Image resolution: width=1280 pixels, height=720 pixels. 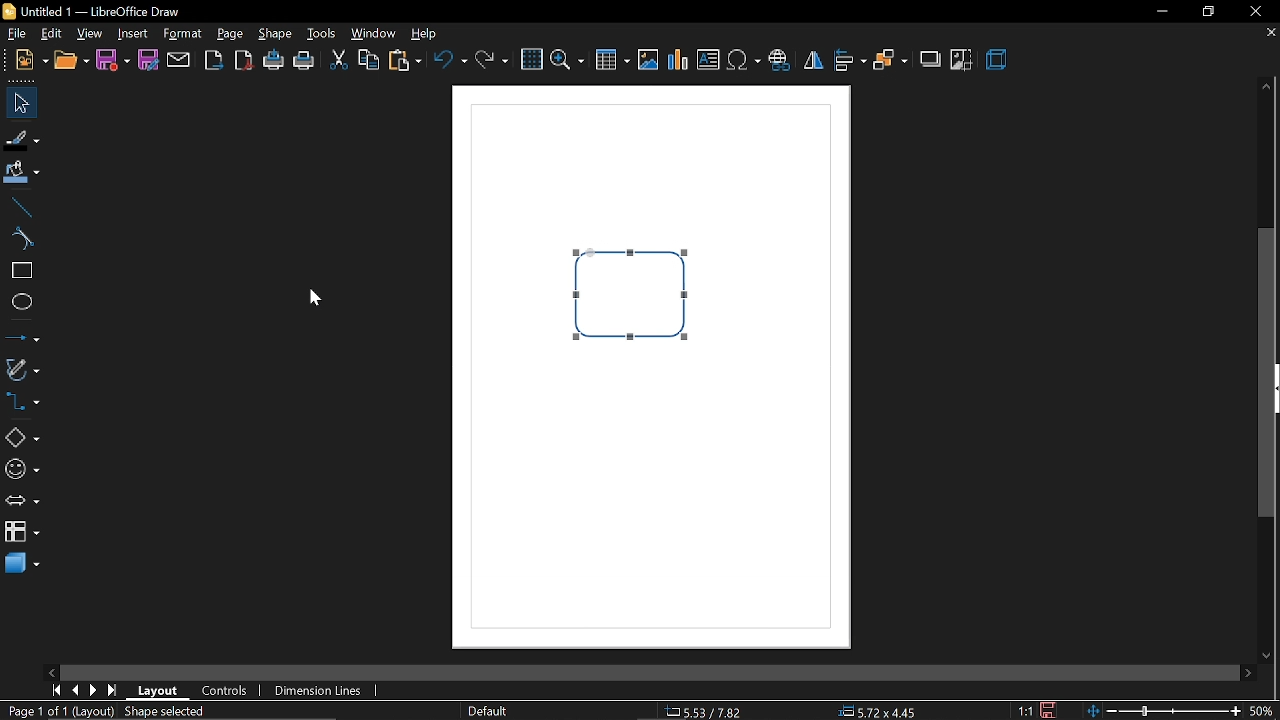 What do you see at coordinates (1163, 712) in the screenshot?
I see `change zoom` at bounding box center [1163, 712].